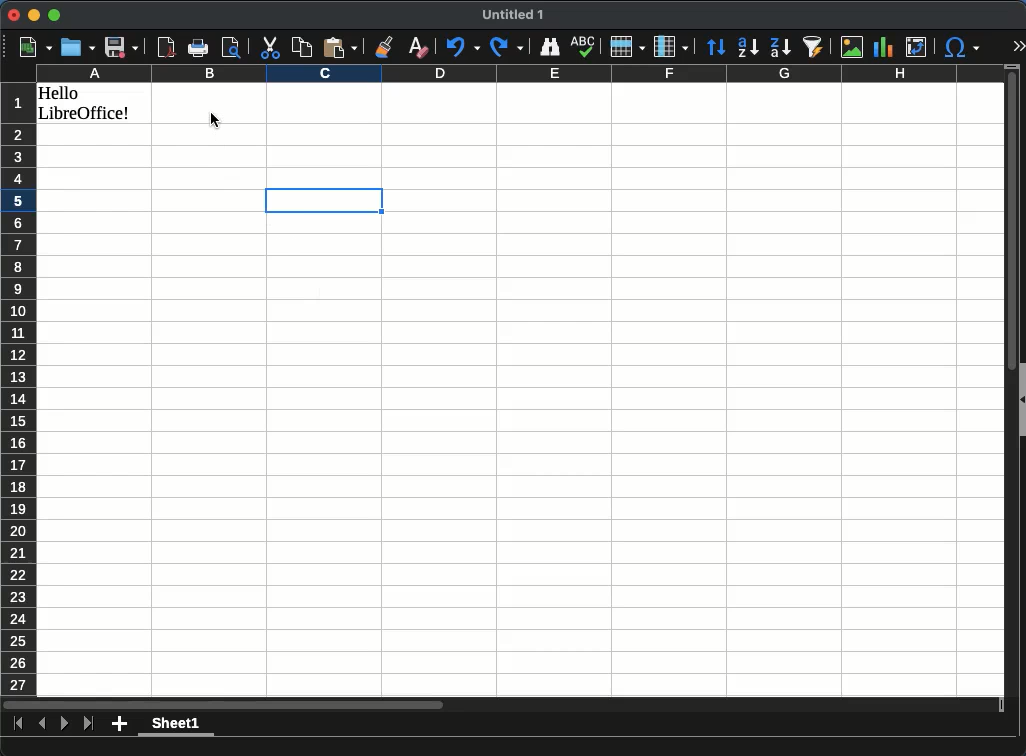 This screenshot has height=756, width=1026. What do you see at coordinates (851, 47) in the screenshot?
I see `image` at bounding box center [851, 47].